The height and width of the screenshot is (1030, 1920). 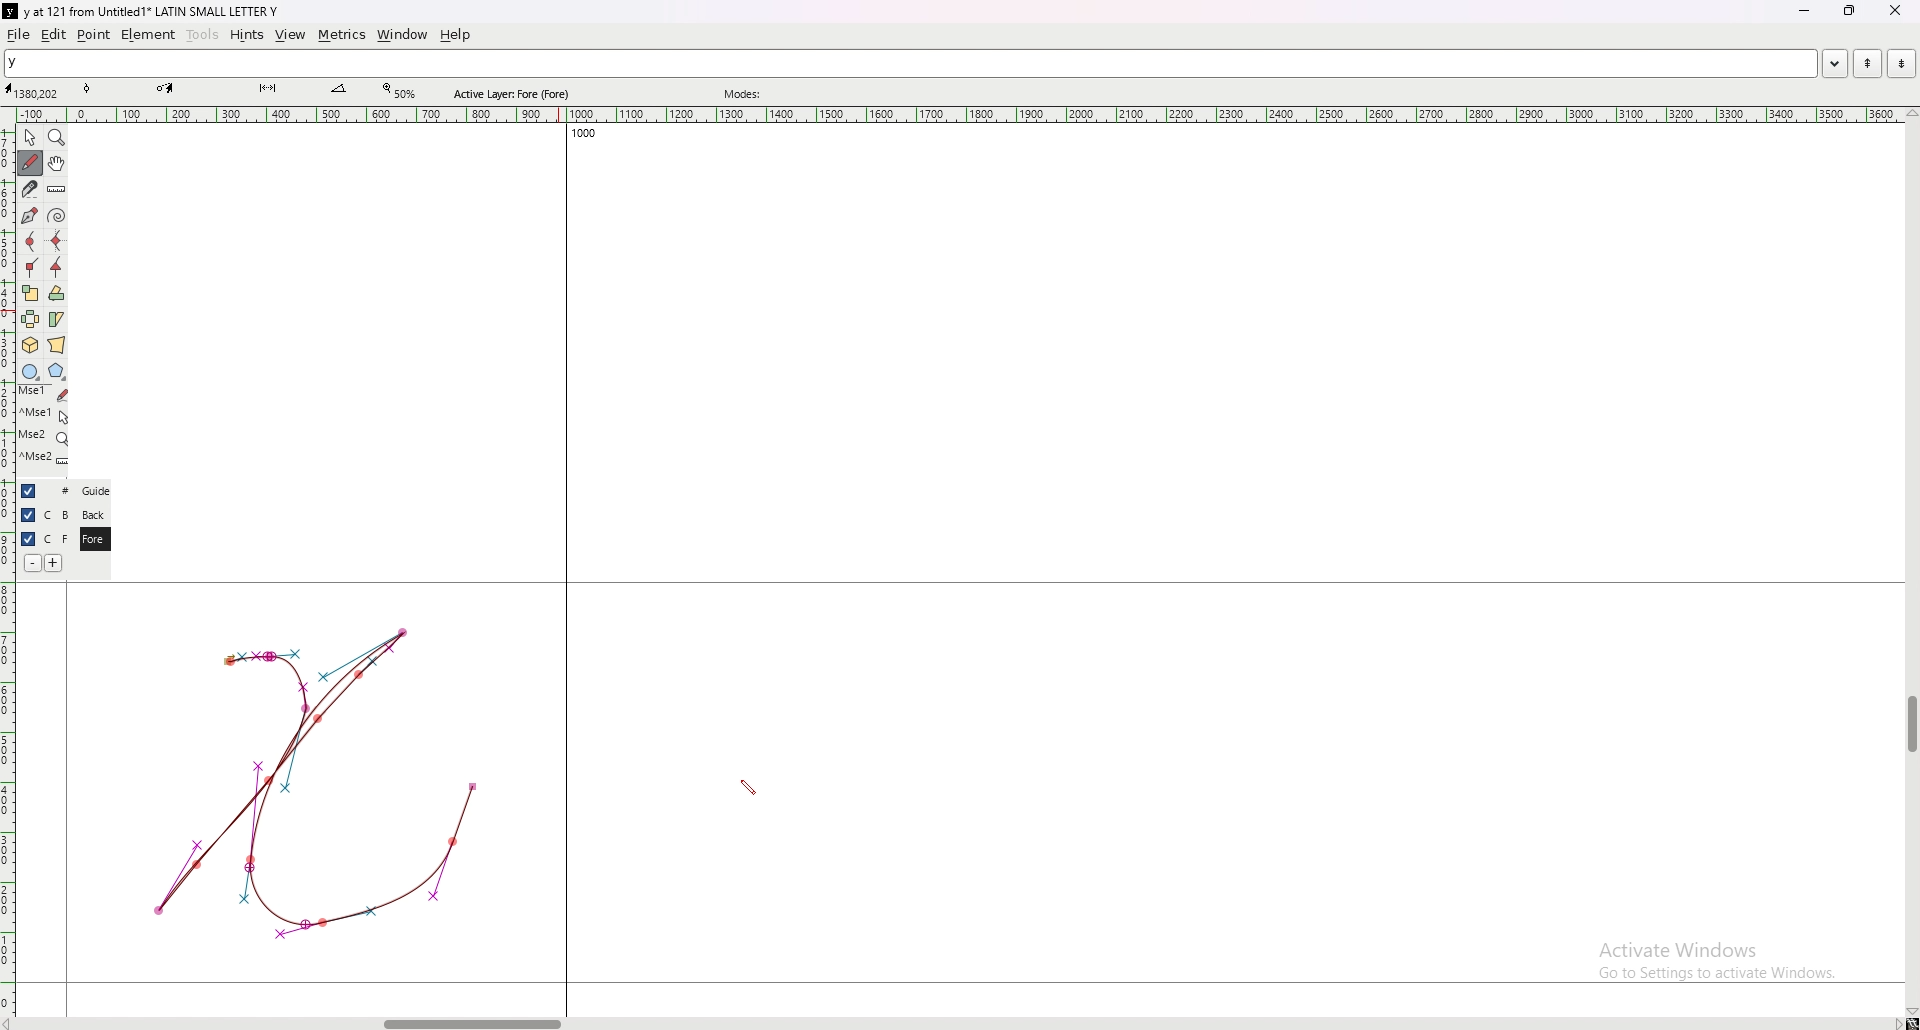 I want to click on perform a perspective transformation, so click(x=57, y=345).